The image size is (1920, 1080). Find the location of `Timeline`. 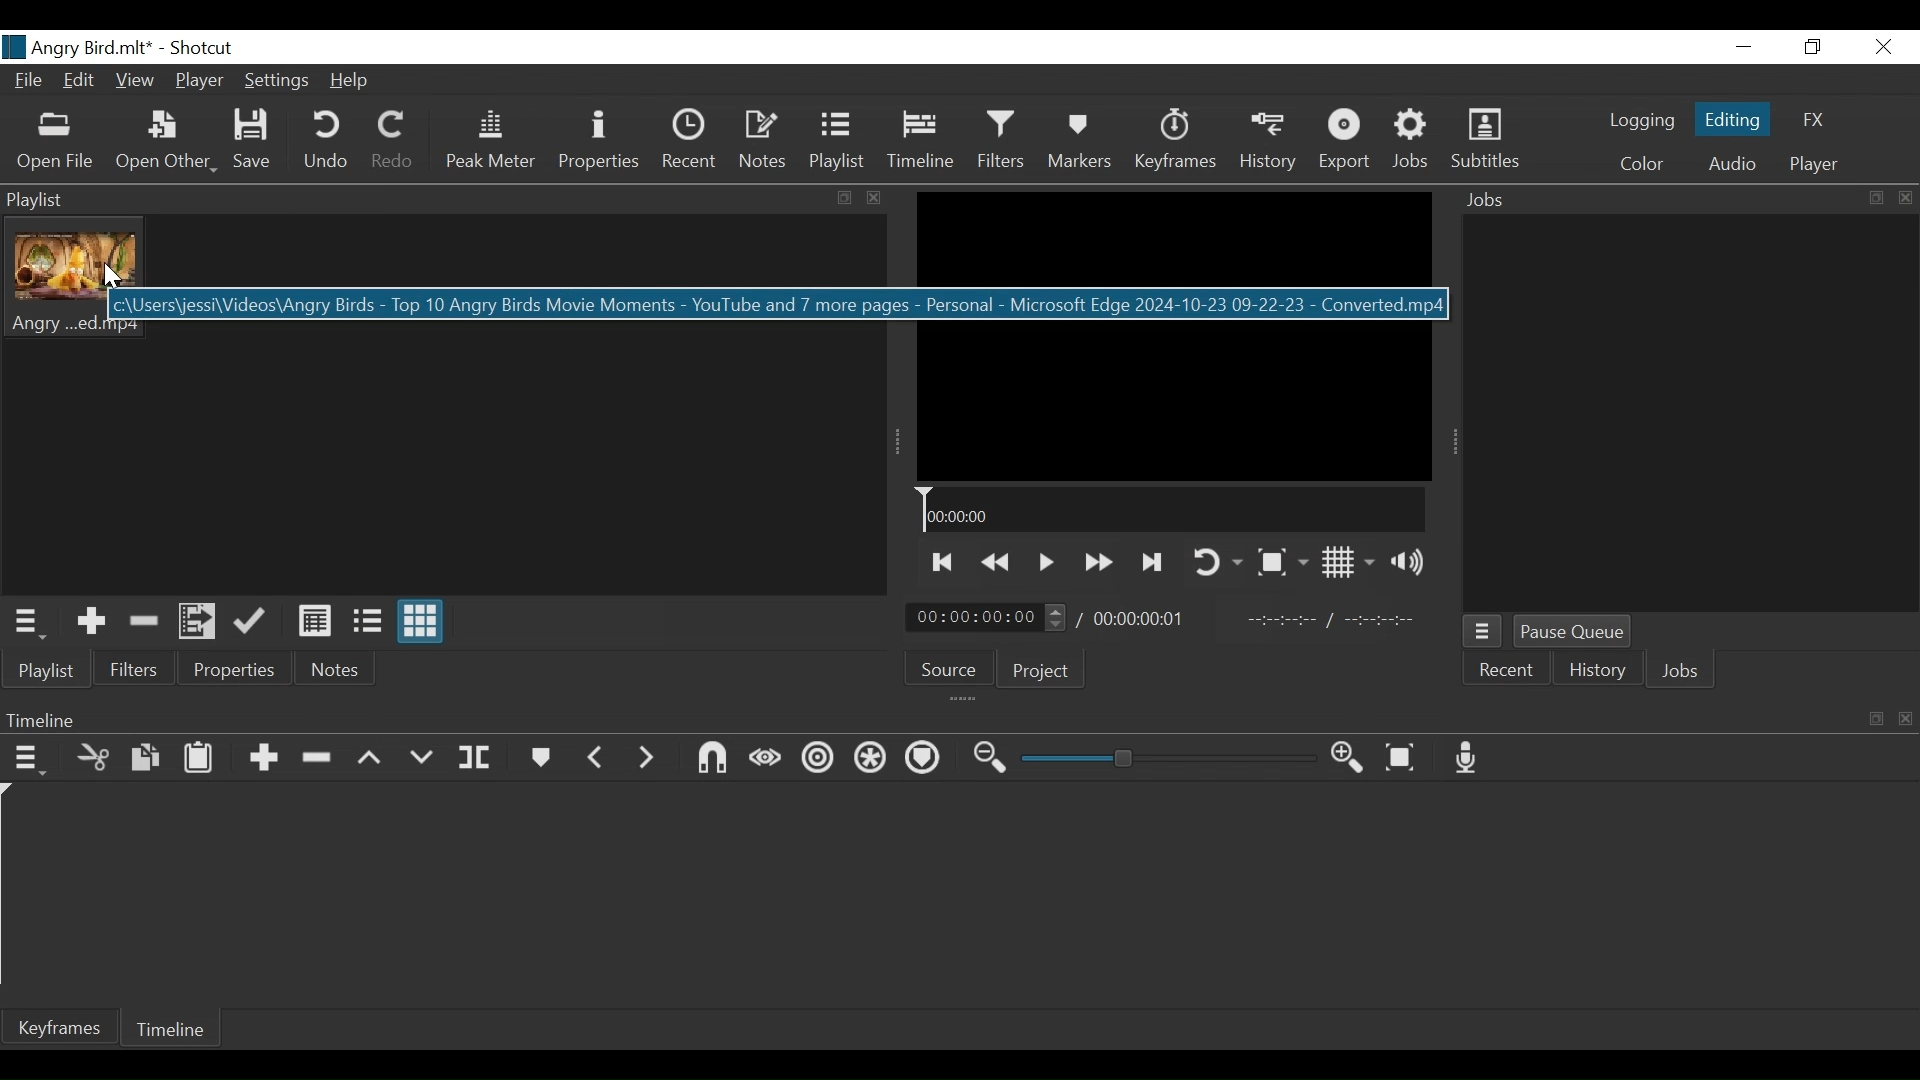

Timeline is located at coordinates (921, 140).